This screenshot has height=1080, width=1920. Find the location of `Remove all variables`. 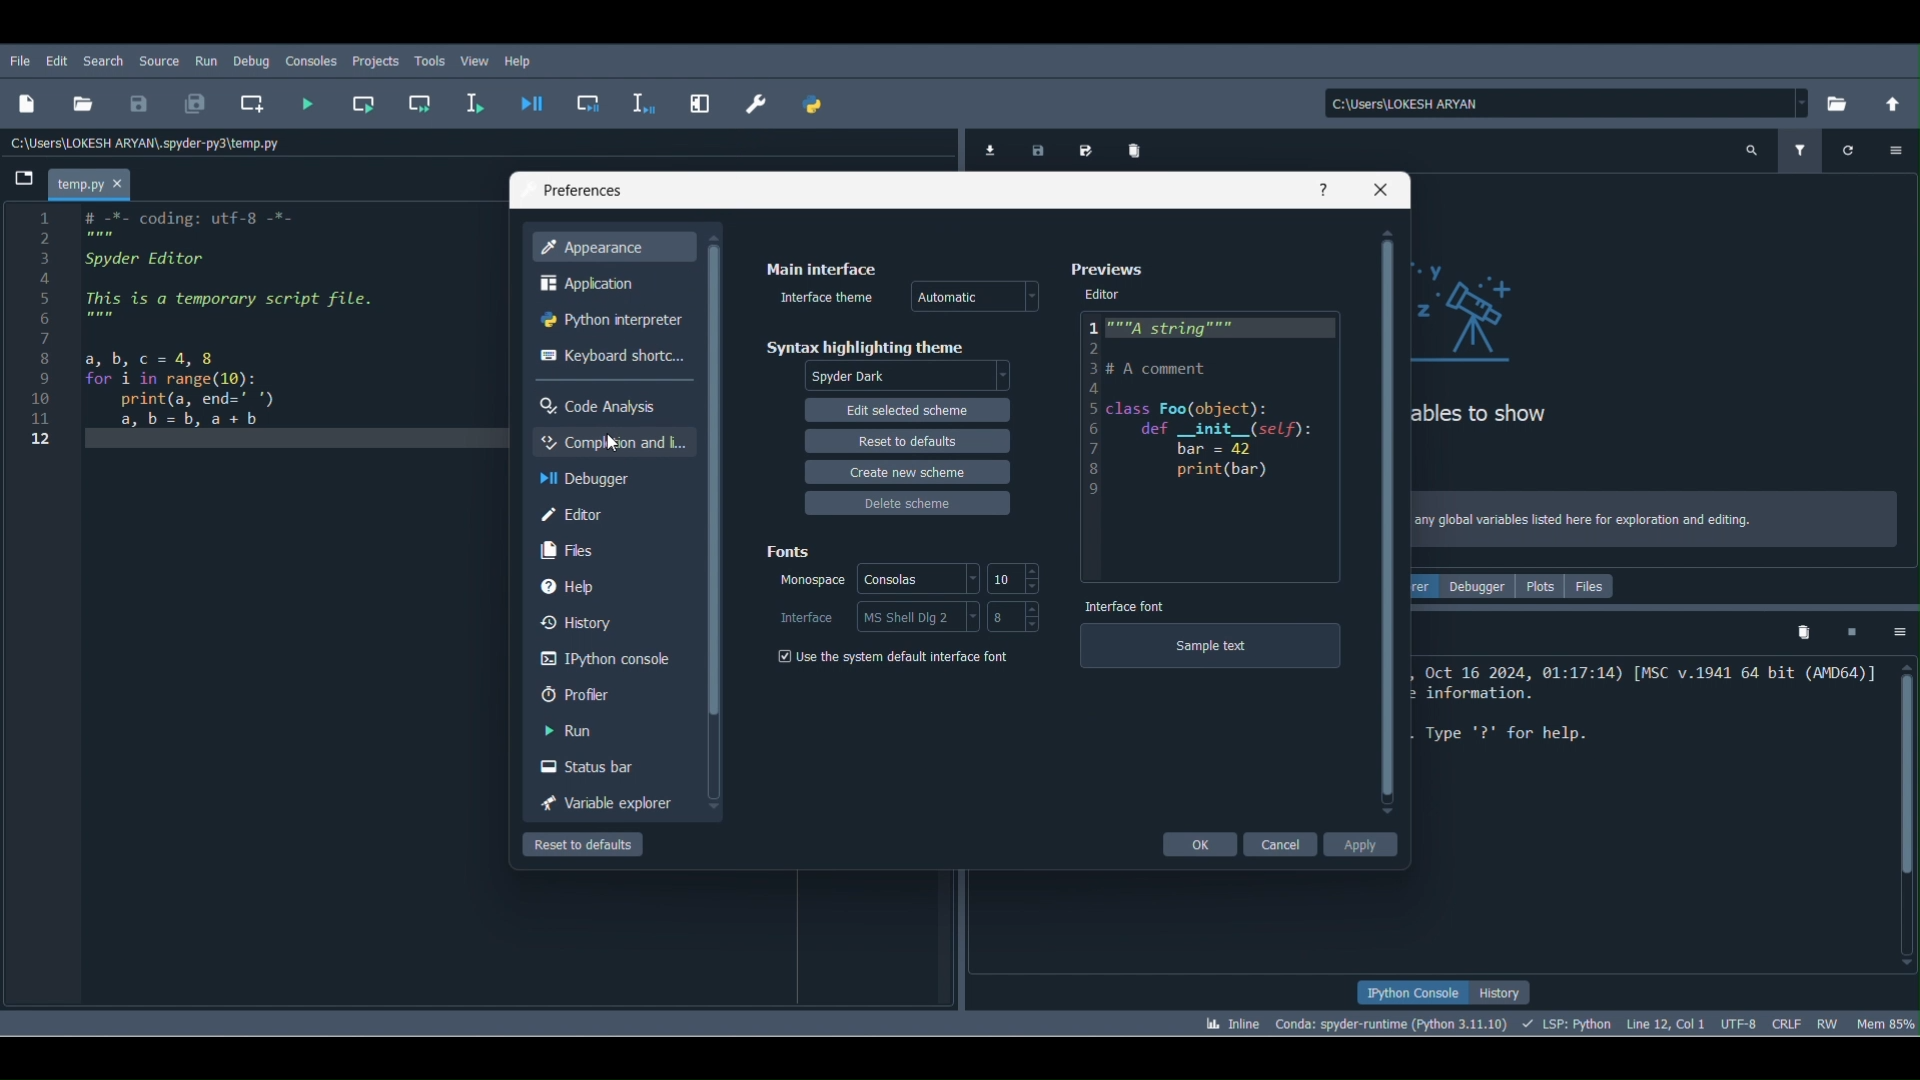

Remove all variables is located at coordinates (1139, 150).